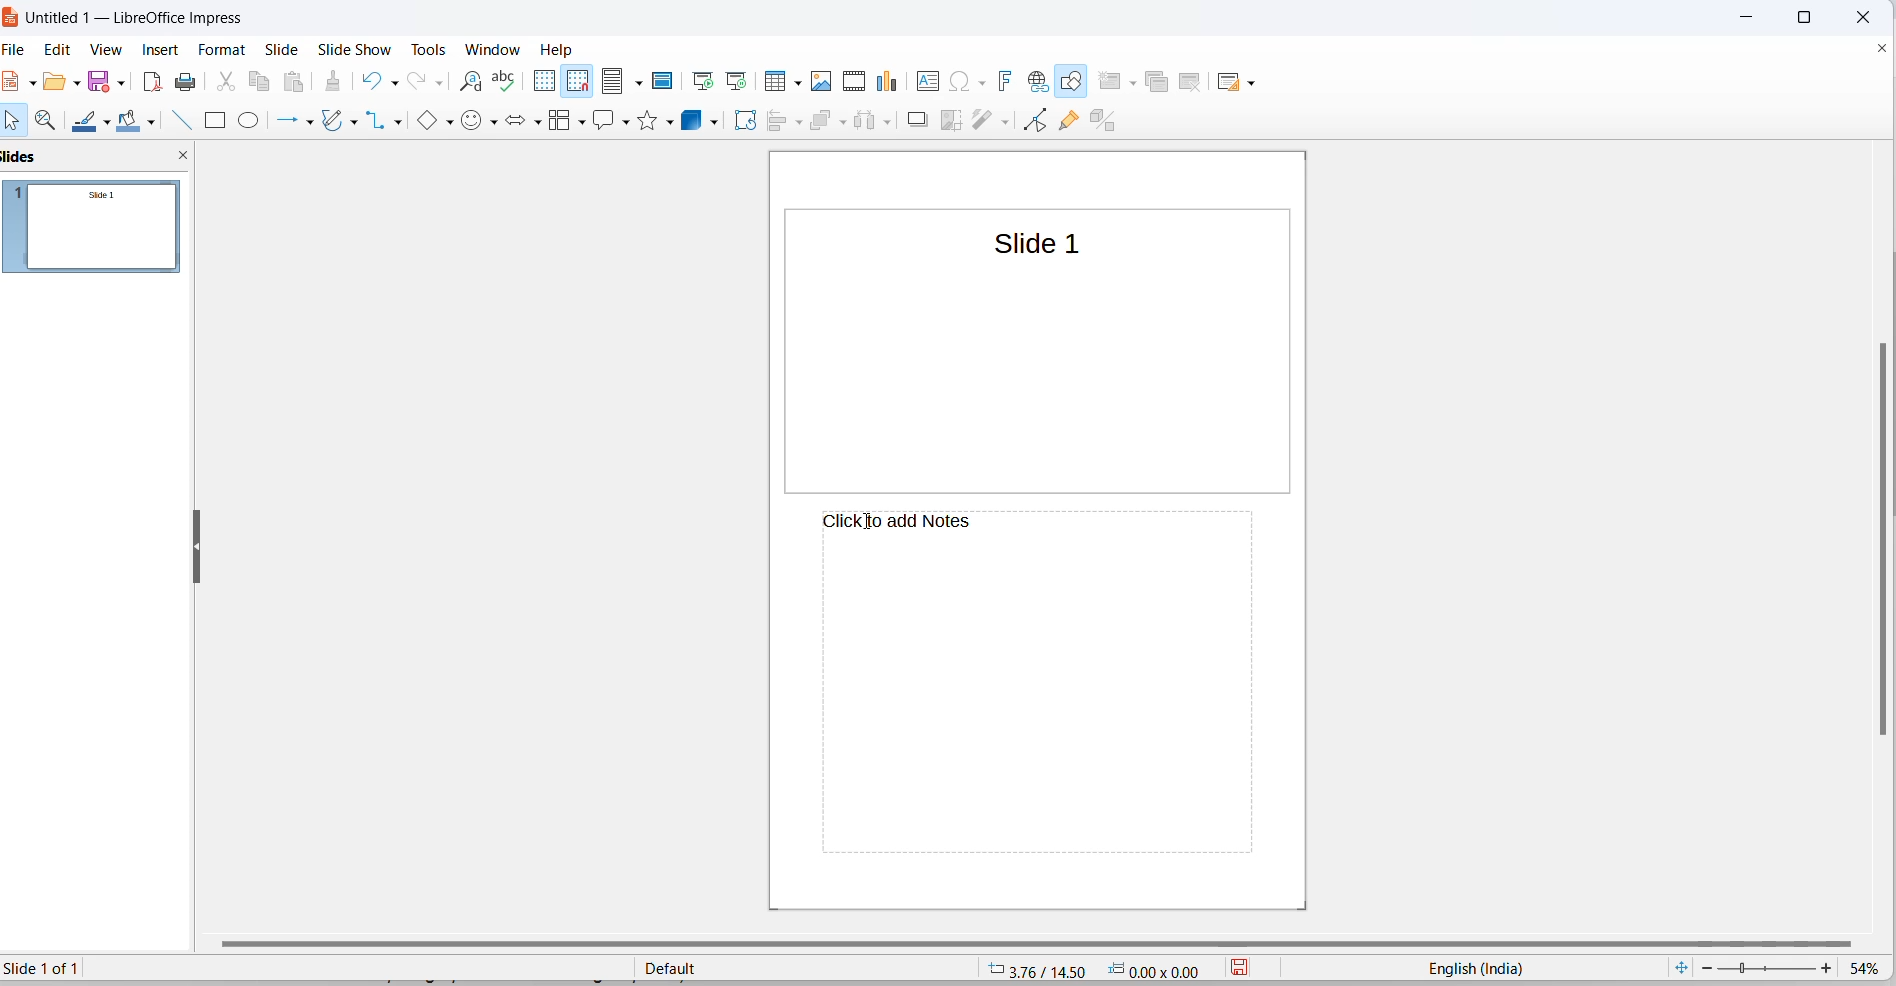  Describe the element at coordinates (1254, 82) in the screenshot. I see `slide layout options` at that location.